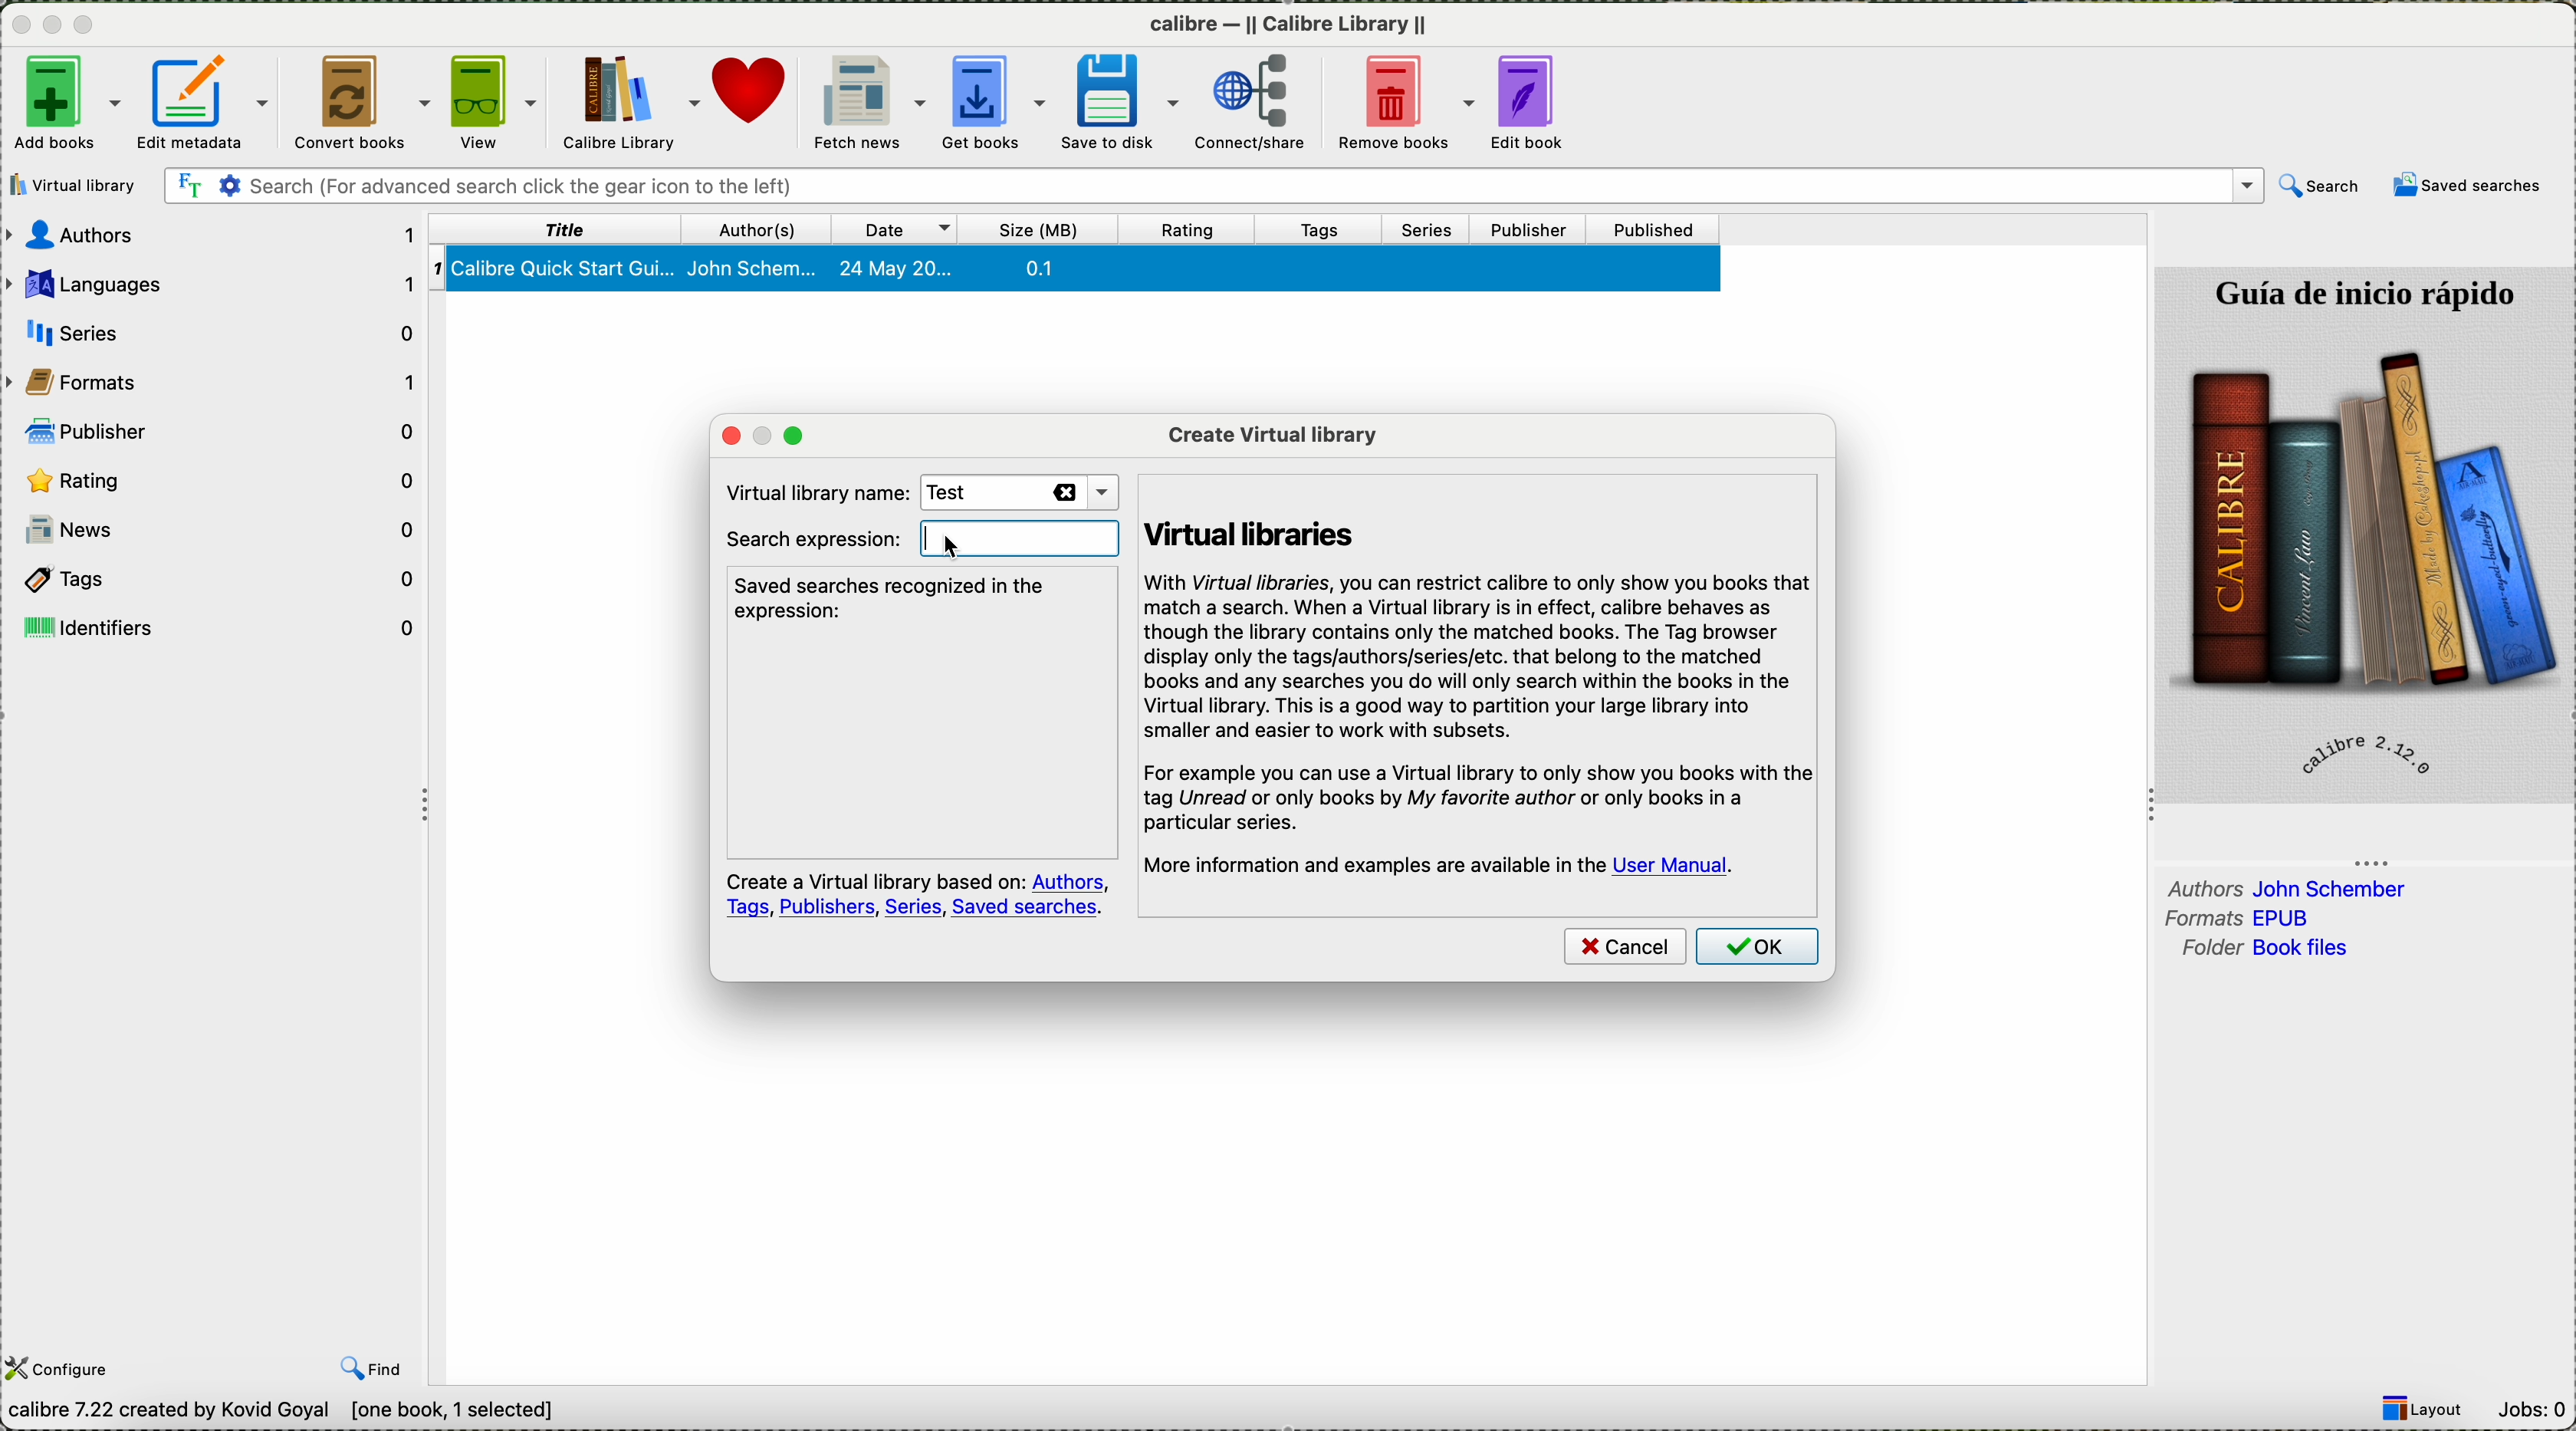  I want to click on find, so click(375, 1370).